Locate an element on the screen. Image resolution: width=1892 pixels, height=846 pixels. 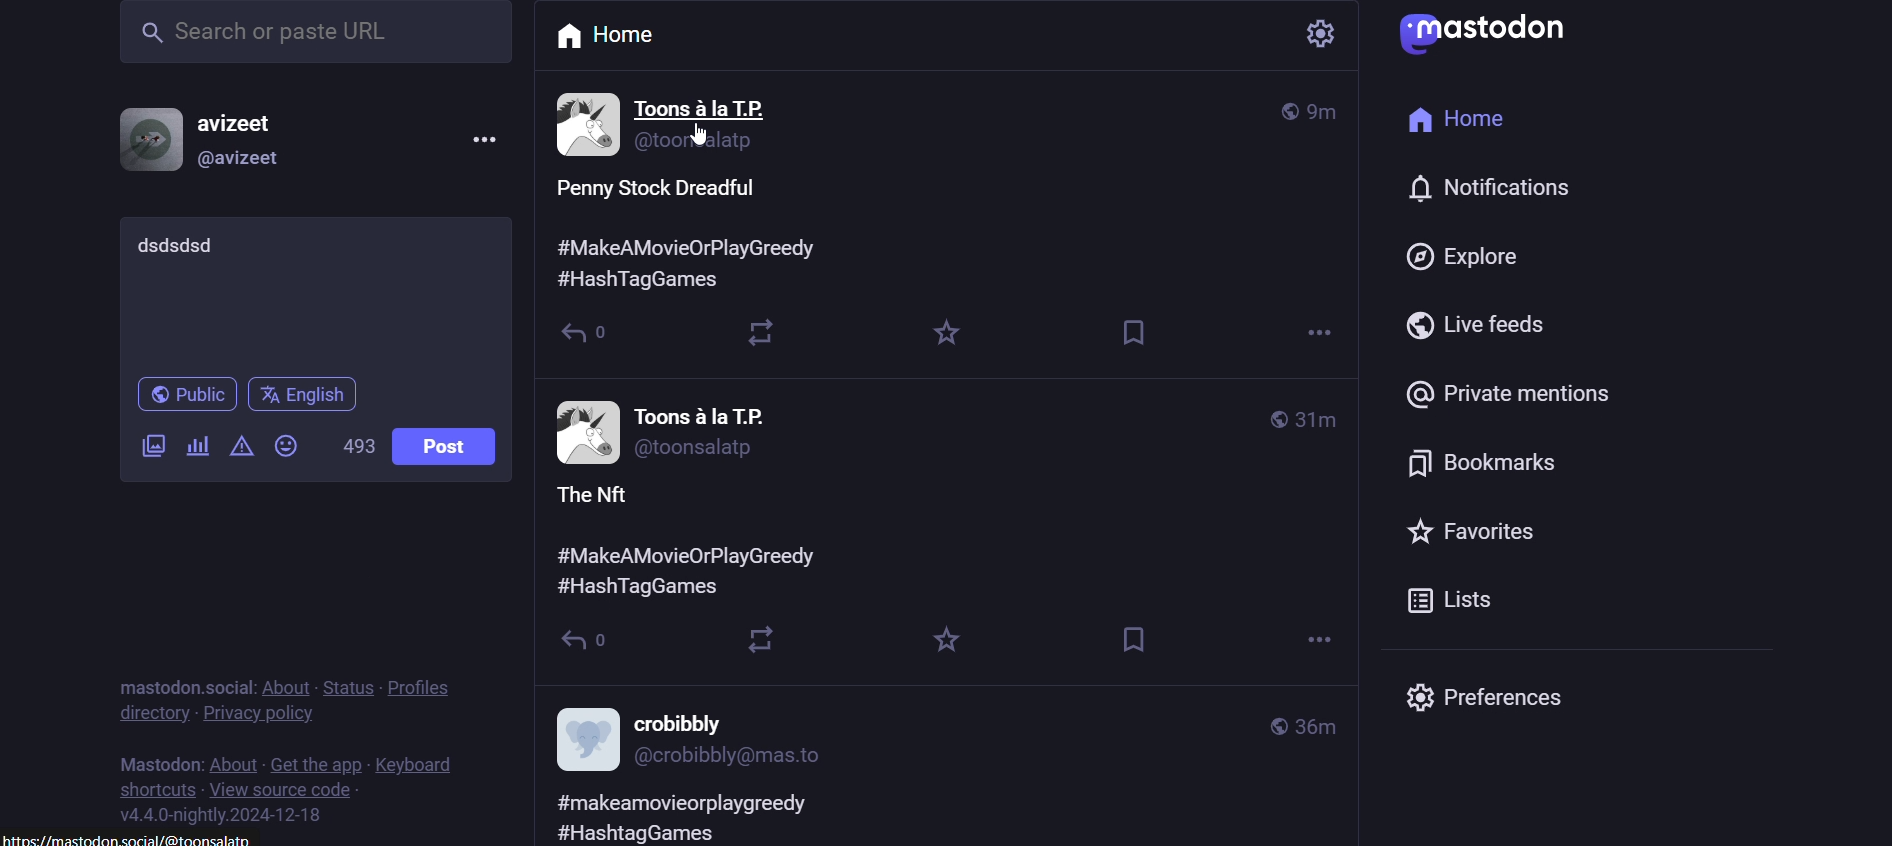
text is located at coordinates (155, 756).